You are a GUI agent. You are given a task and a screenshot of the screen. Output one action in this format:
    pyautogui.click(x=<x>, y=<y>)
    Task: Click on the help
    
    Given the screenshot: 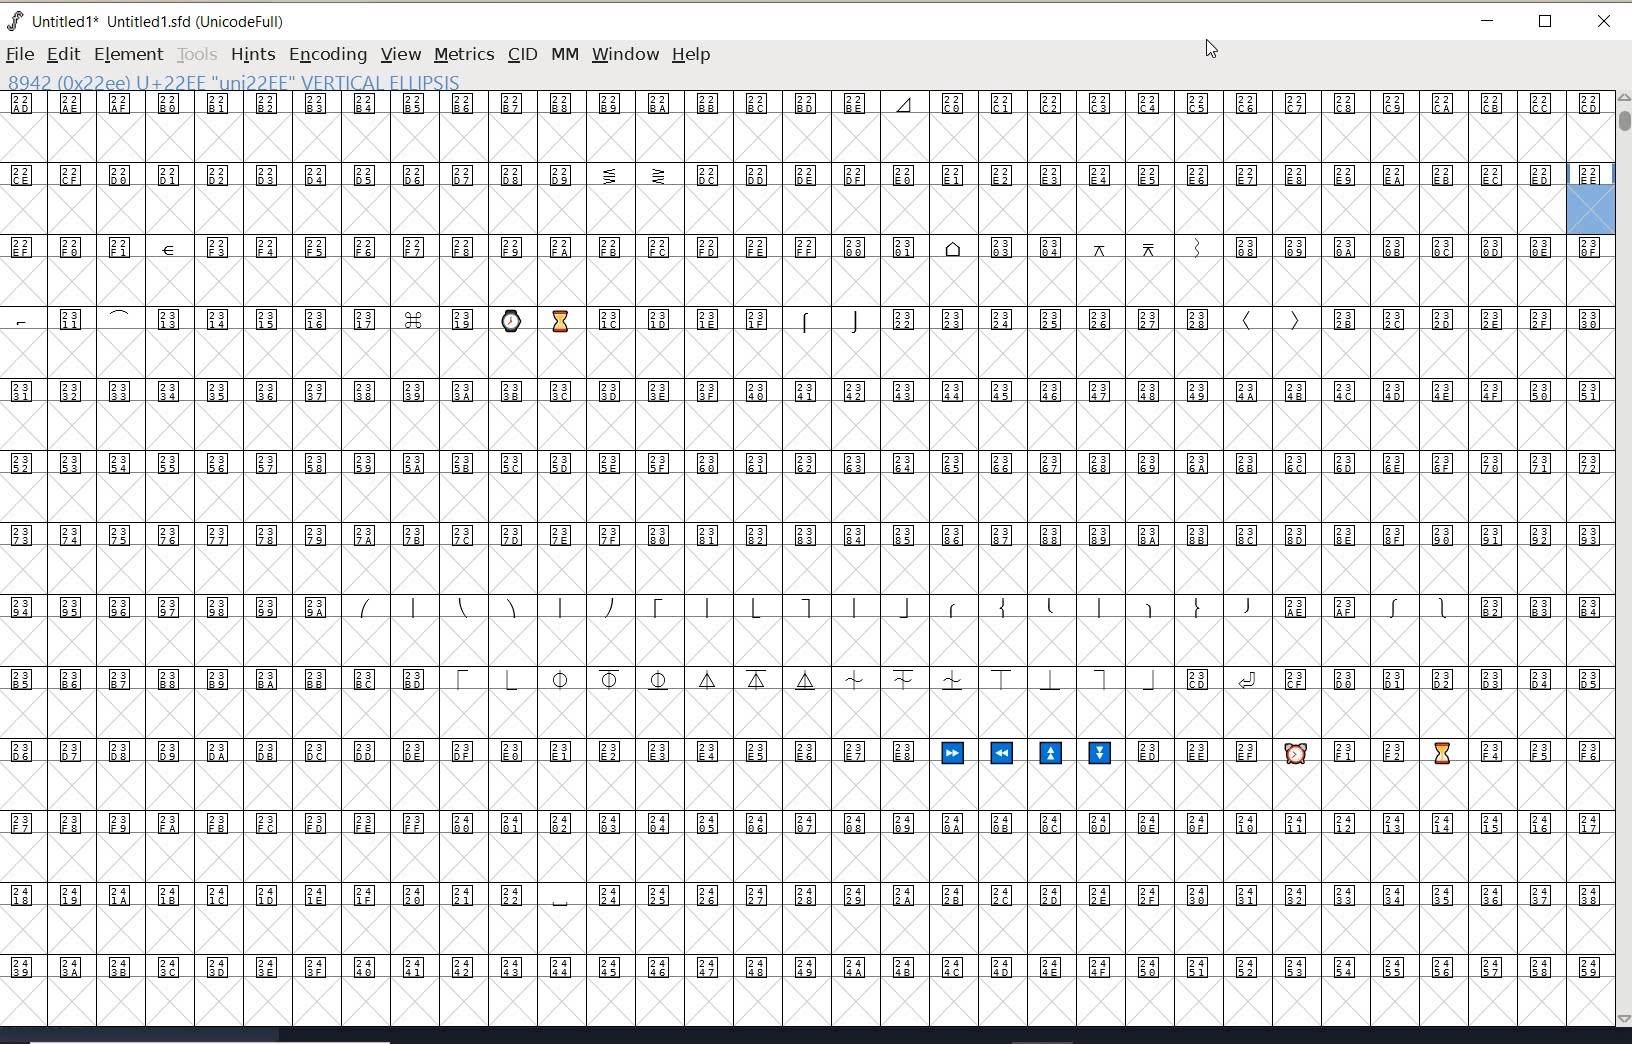 What is the action you would take?
    pyautogui.click(x=695, y=56)
    